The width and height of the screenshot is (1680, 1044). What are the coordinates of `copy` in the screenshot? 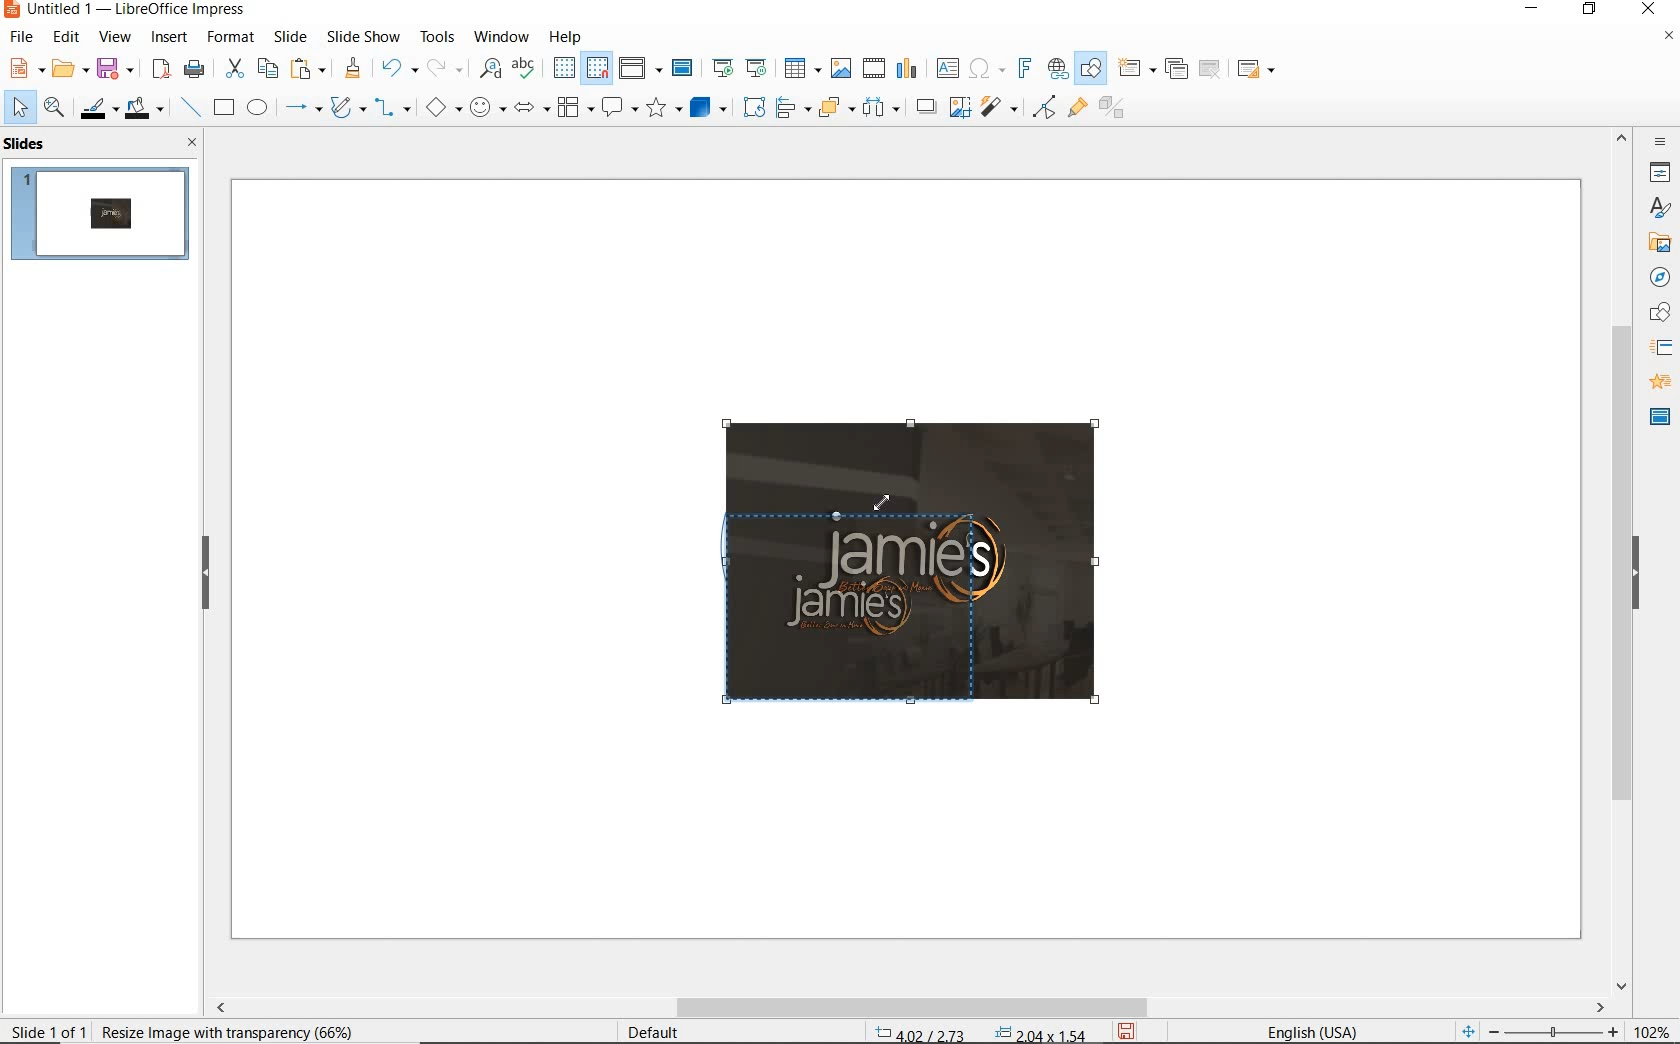 It's located at (267, 69).